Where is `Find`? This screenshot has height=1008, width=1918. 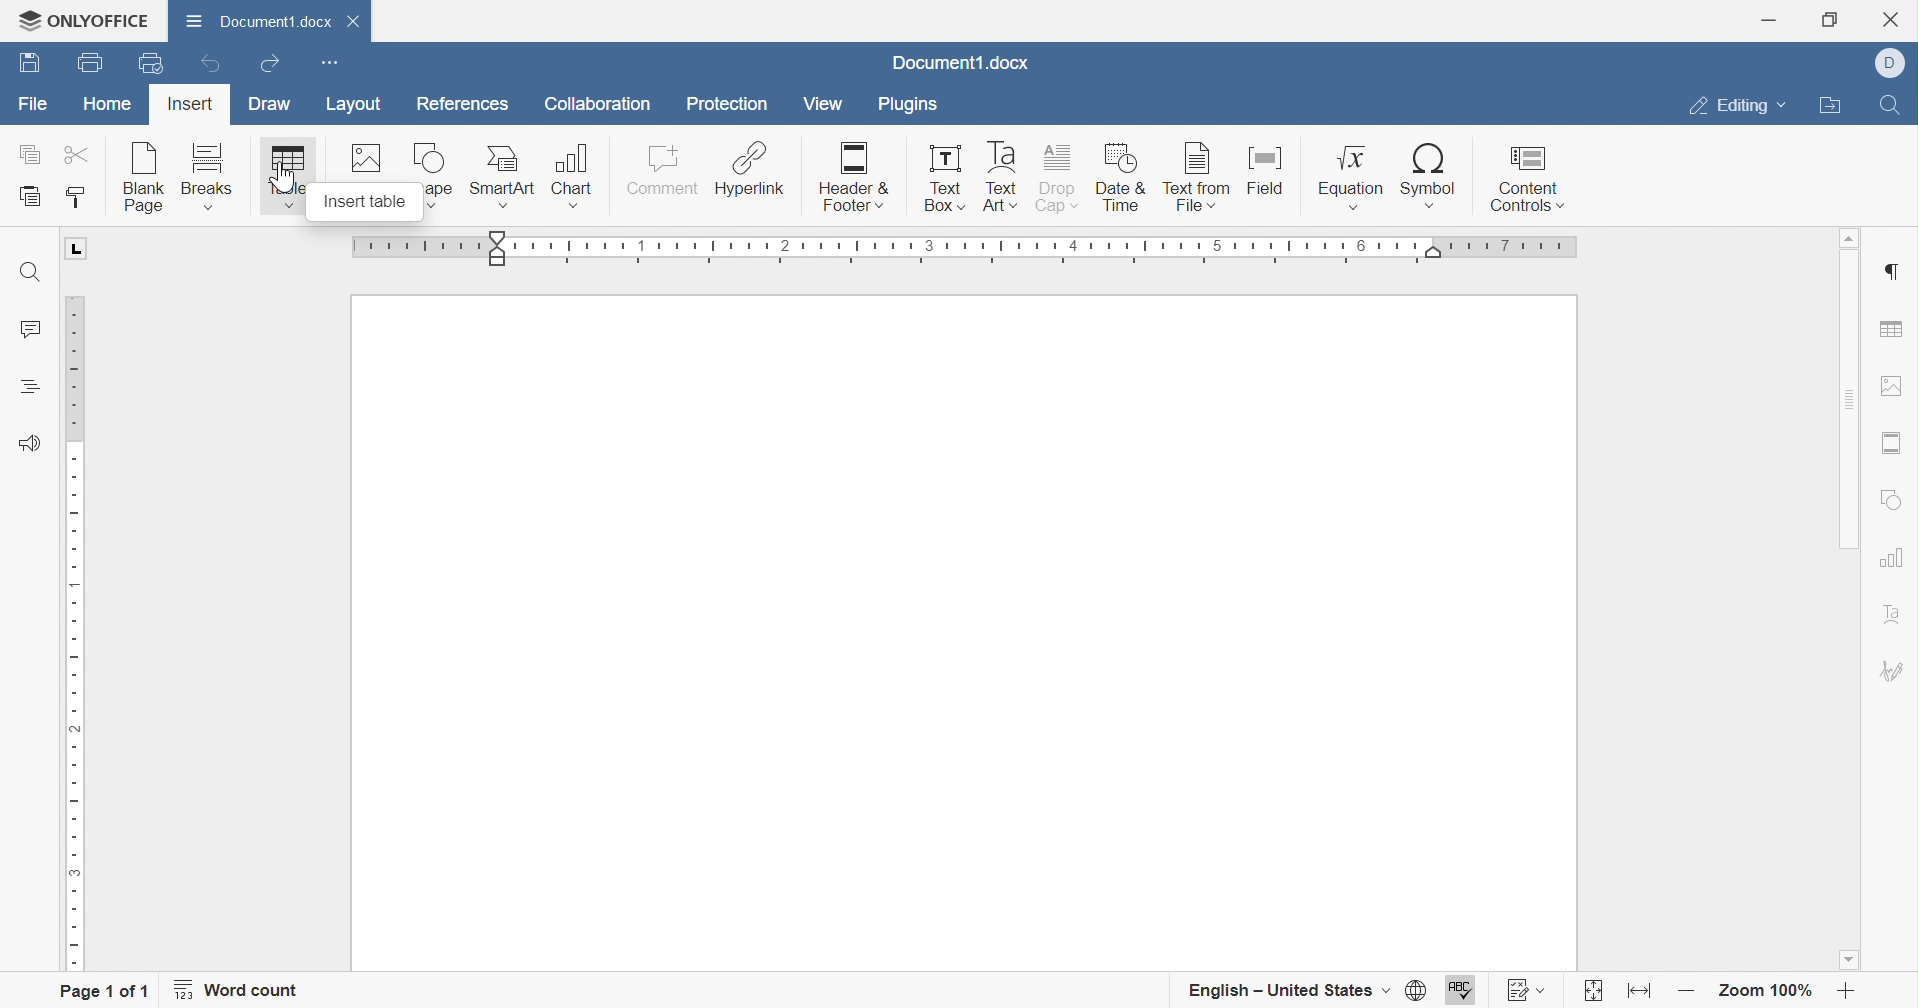
Find is located at coordinates (1890, 107).